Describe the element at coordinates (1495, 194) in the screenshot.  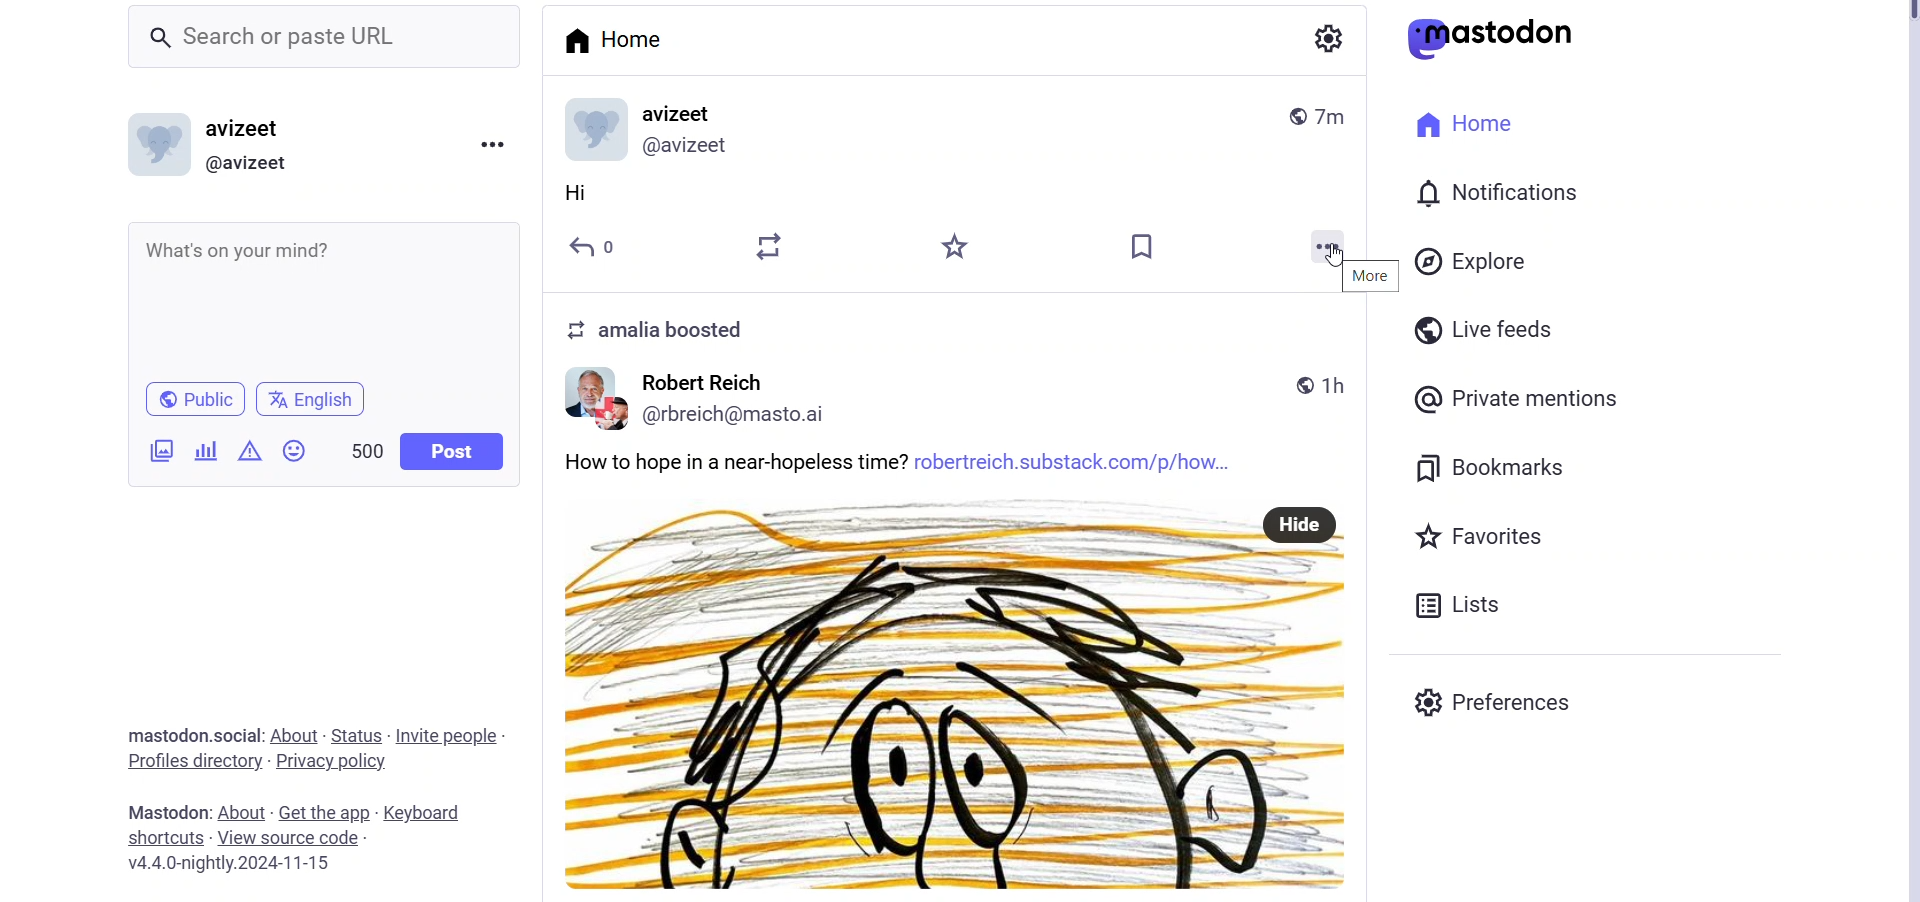
I see `Notification` at that location.